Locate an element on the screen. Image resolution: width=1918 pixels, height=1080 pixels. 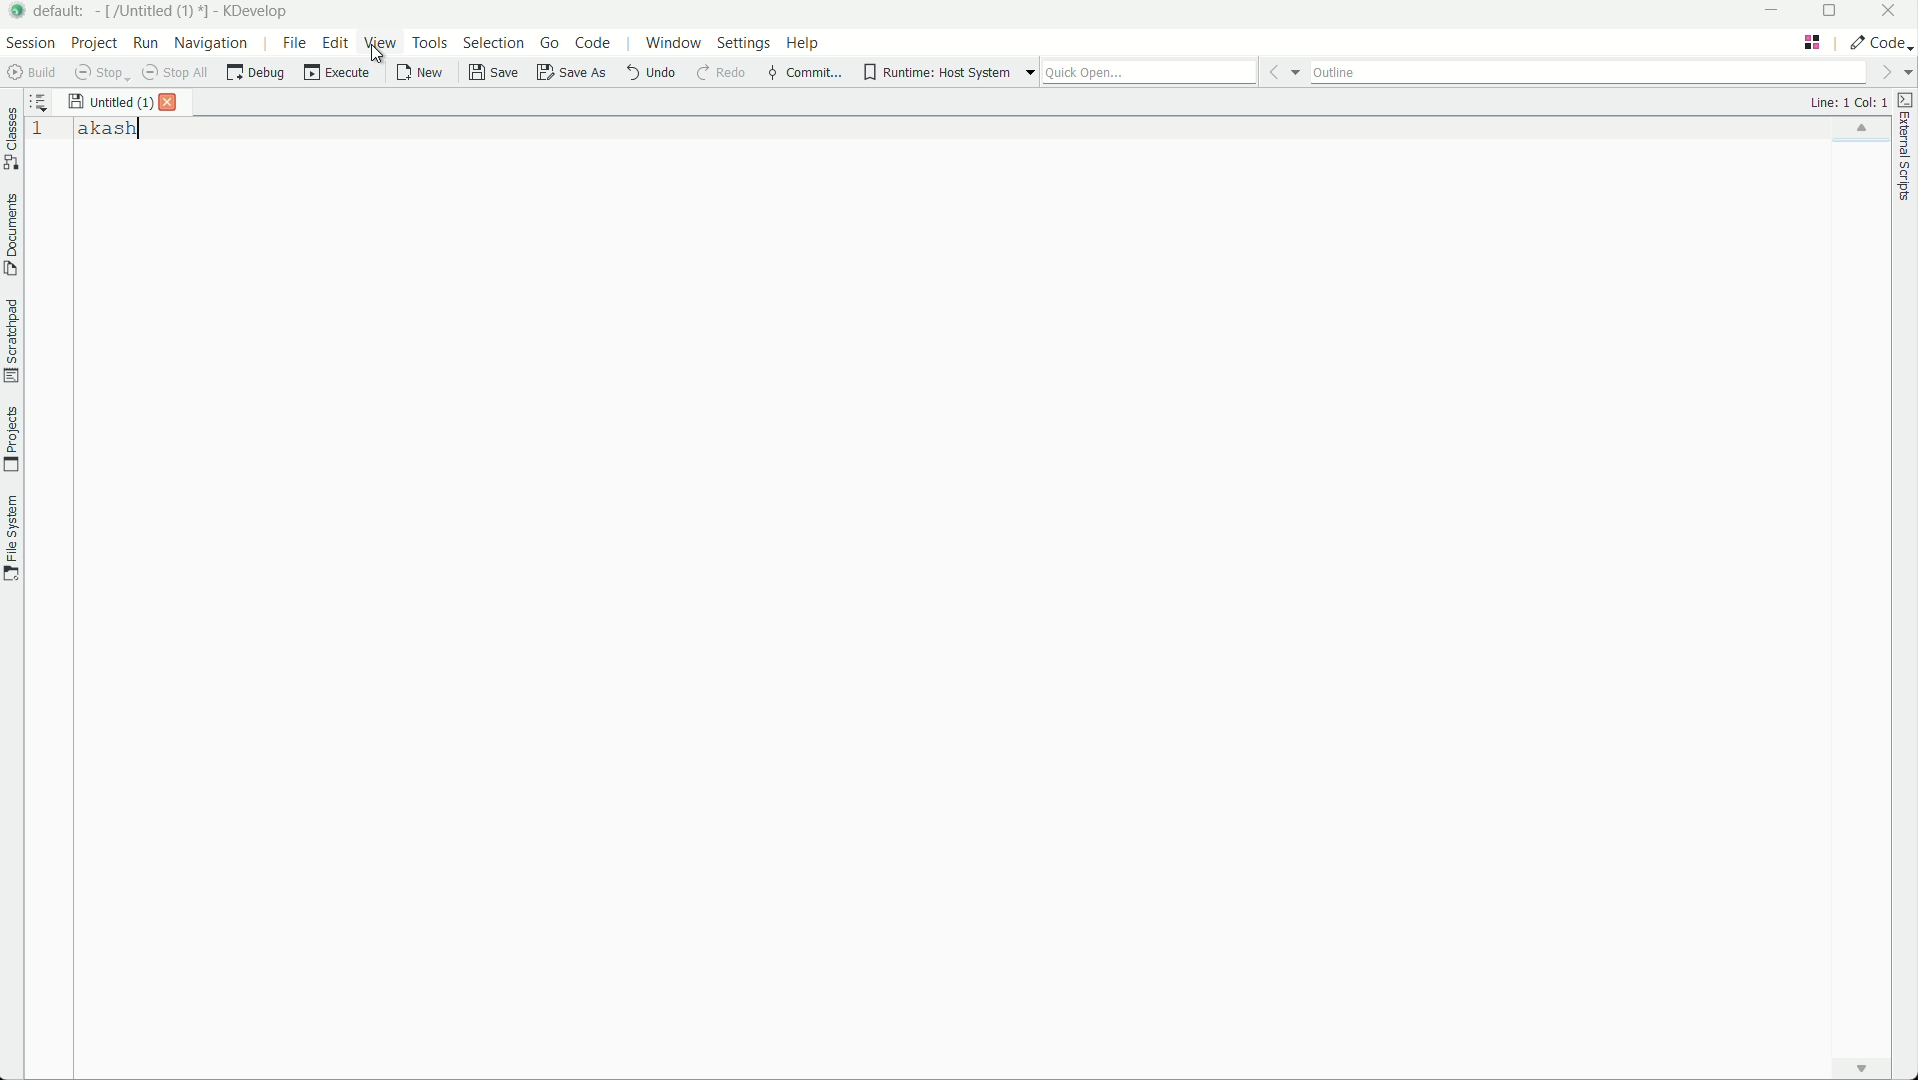
settings is located at coordinates (744, 42).